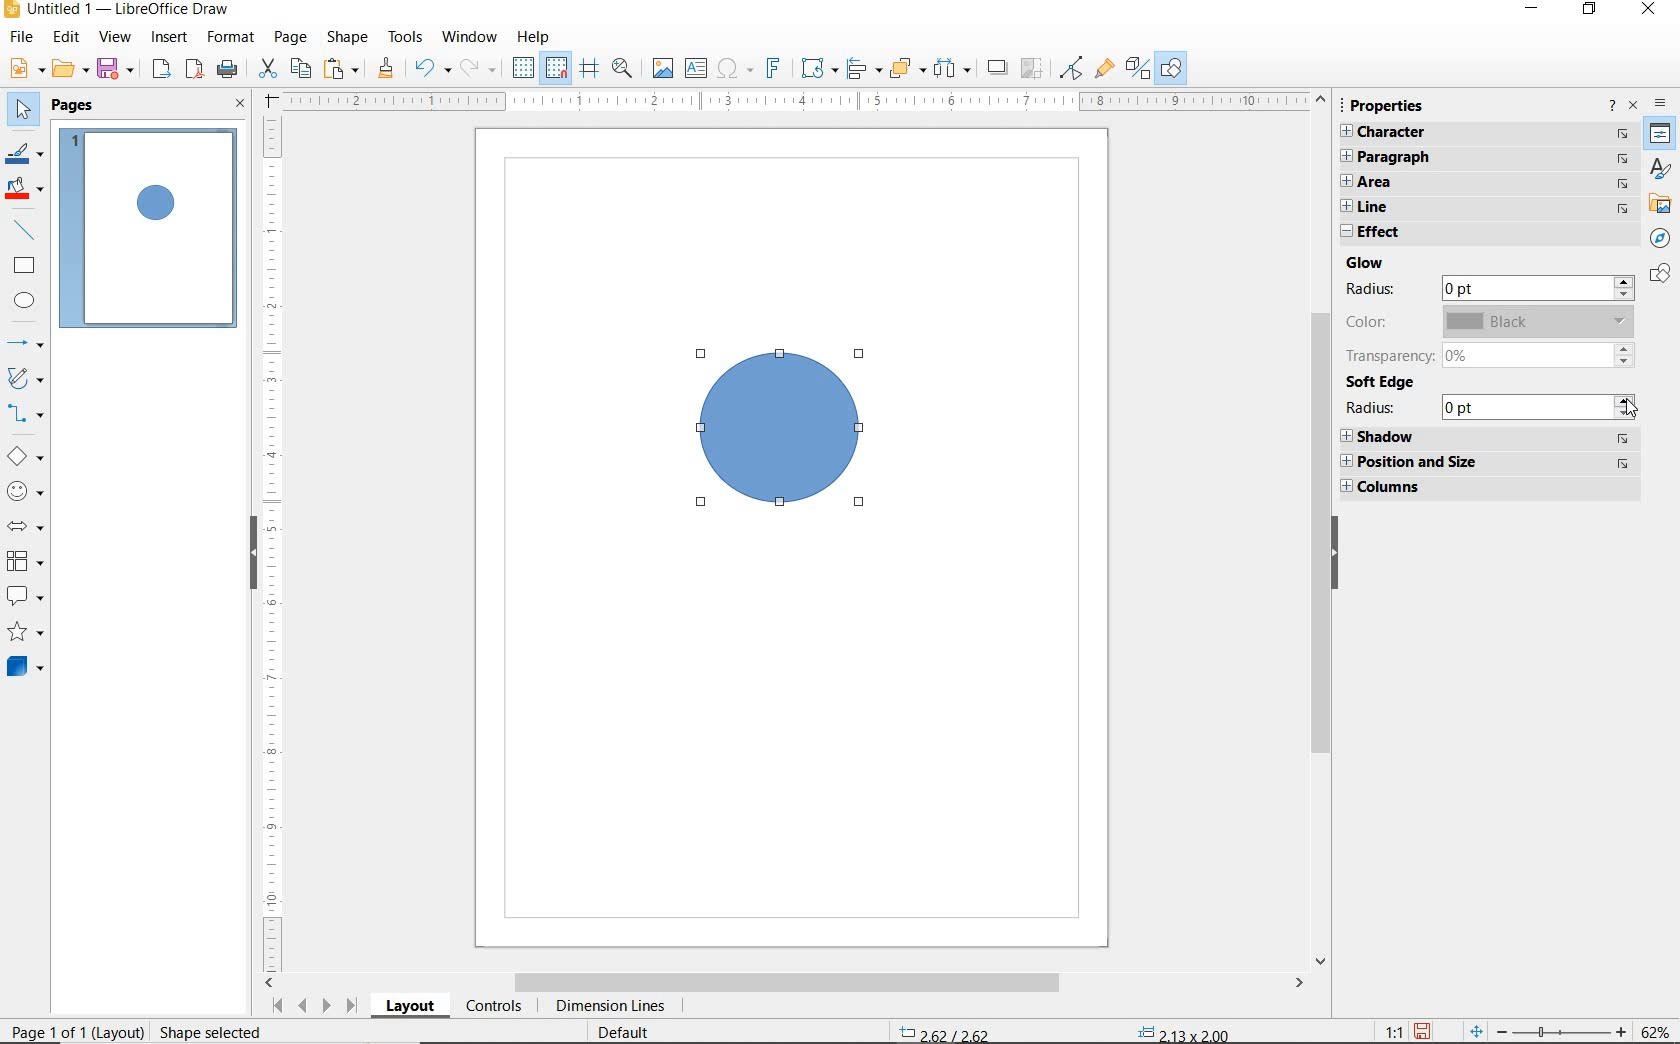  I want to click on navigate, so click(1625, 134).